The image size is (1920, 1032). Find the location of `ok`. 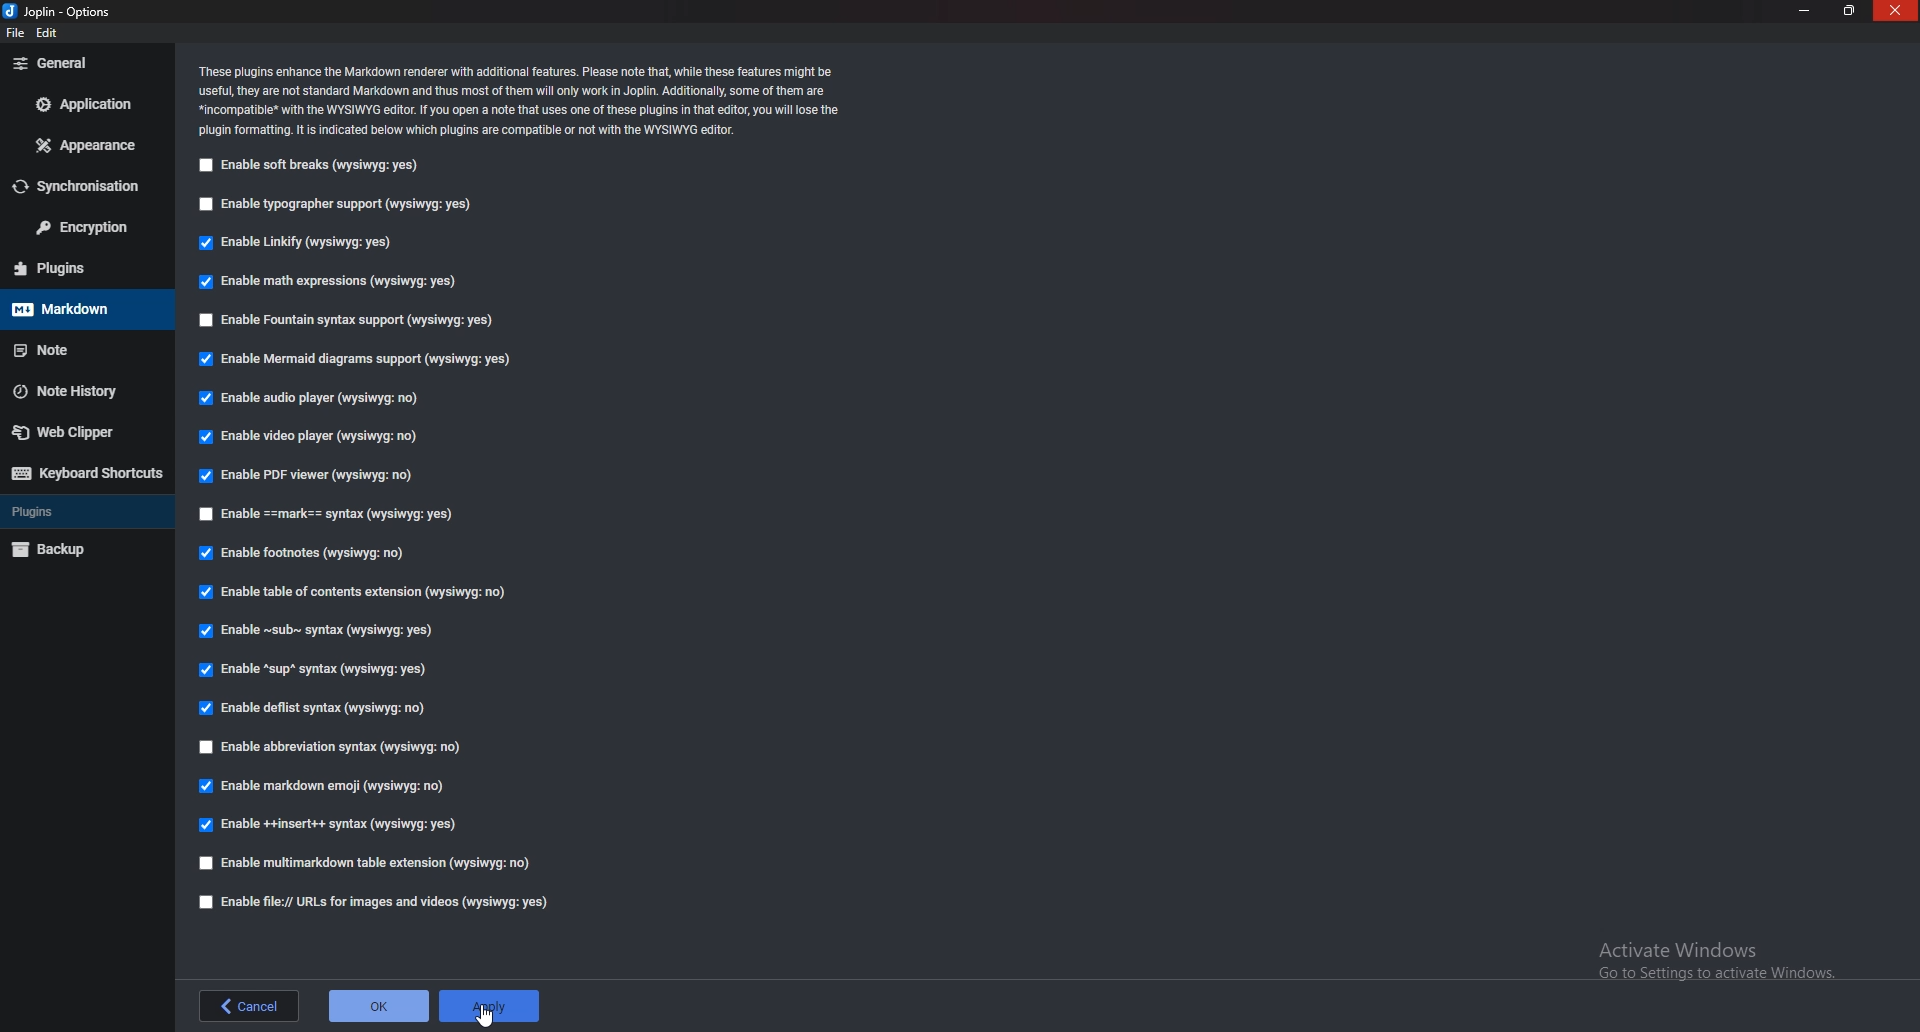

ok is located at coordinates (377, 1006).